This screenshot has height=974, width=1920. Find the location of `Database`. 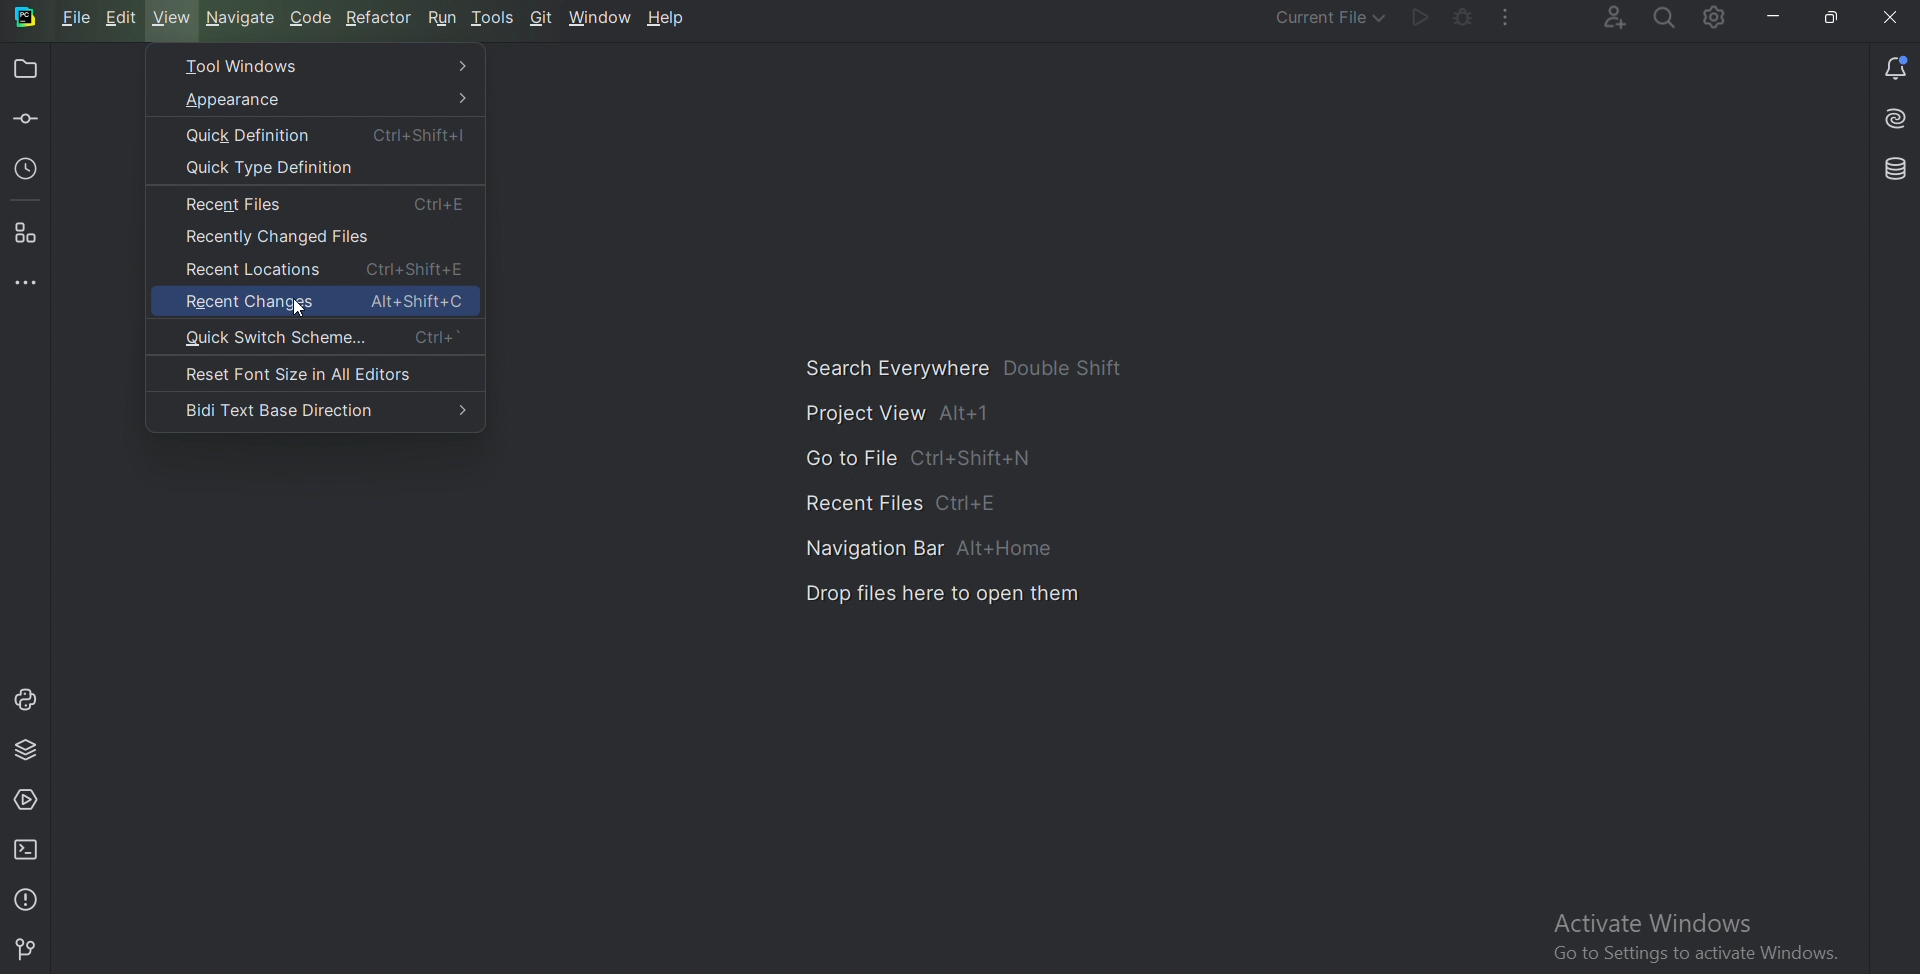

Database is located at coordinates (1883, 171).